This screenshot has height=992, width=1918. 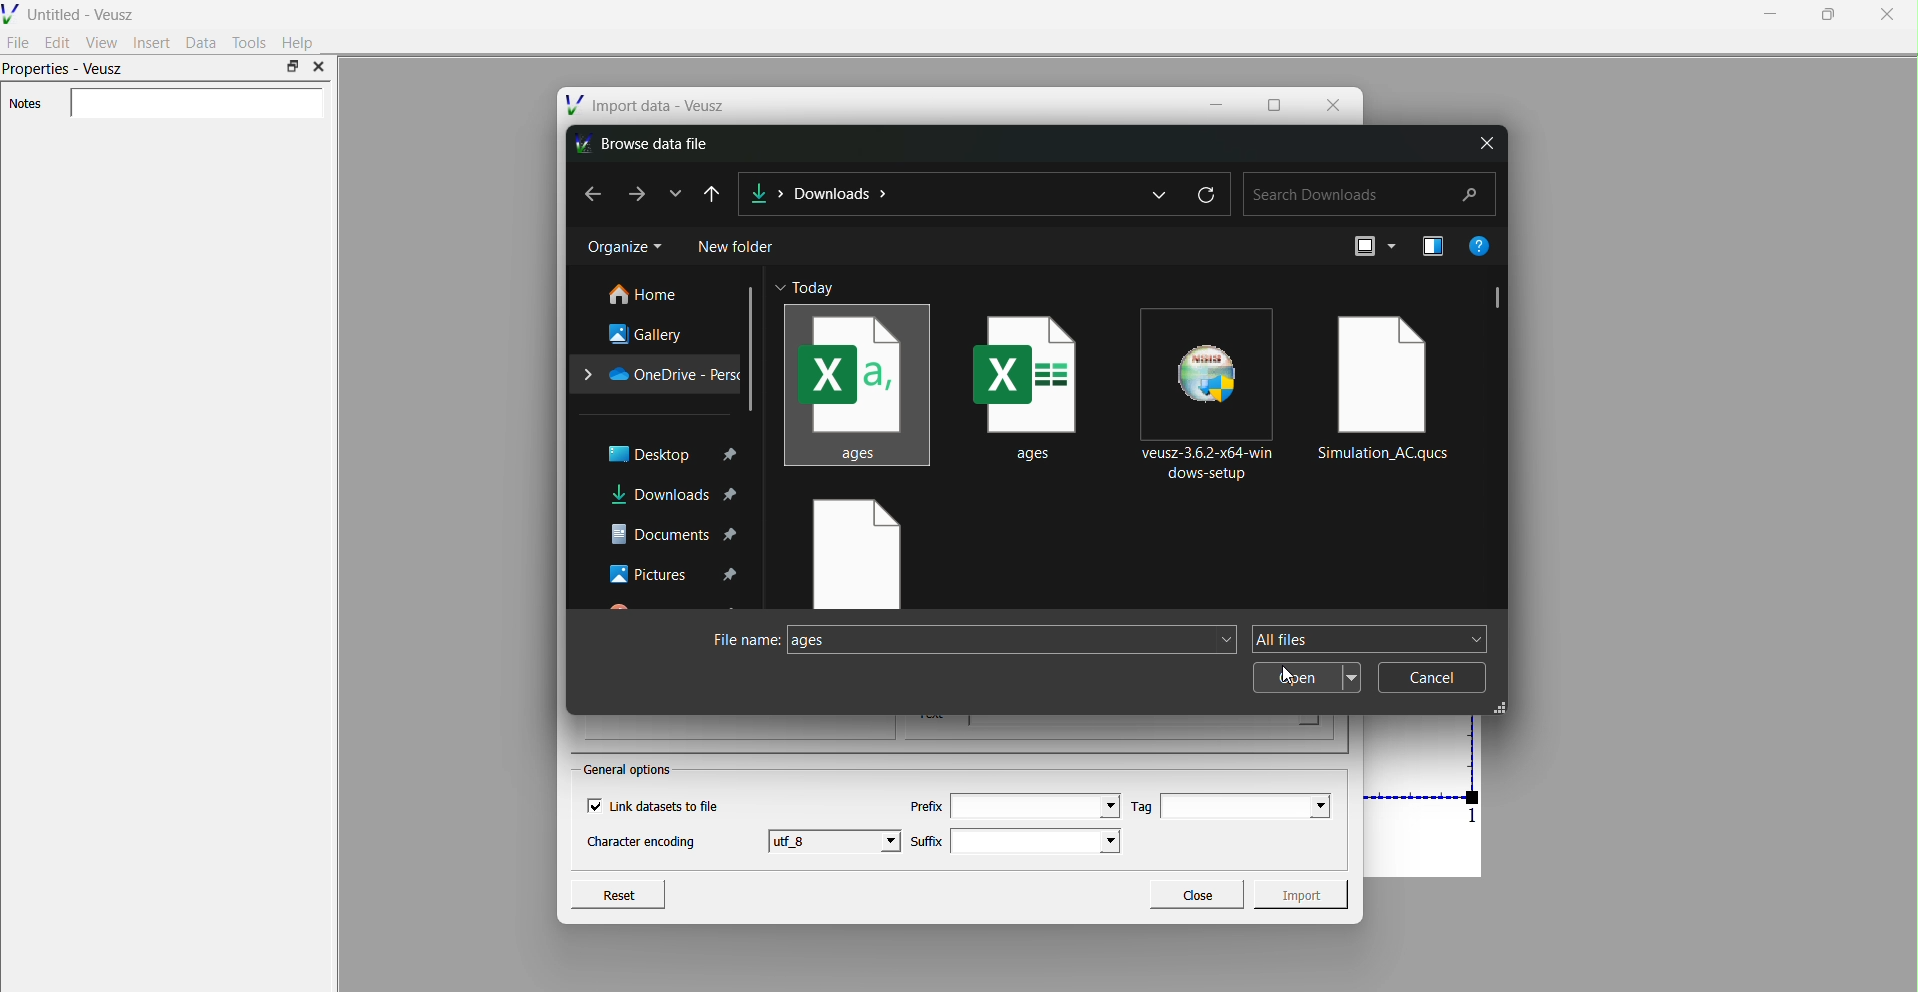 What do you see at coordinates (1297, 676) in the screenshot?
I see `cursor` at bounding box center [1297, 676].